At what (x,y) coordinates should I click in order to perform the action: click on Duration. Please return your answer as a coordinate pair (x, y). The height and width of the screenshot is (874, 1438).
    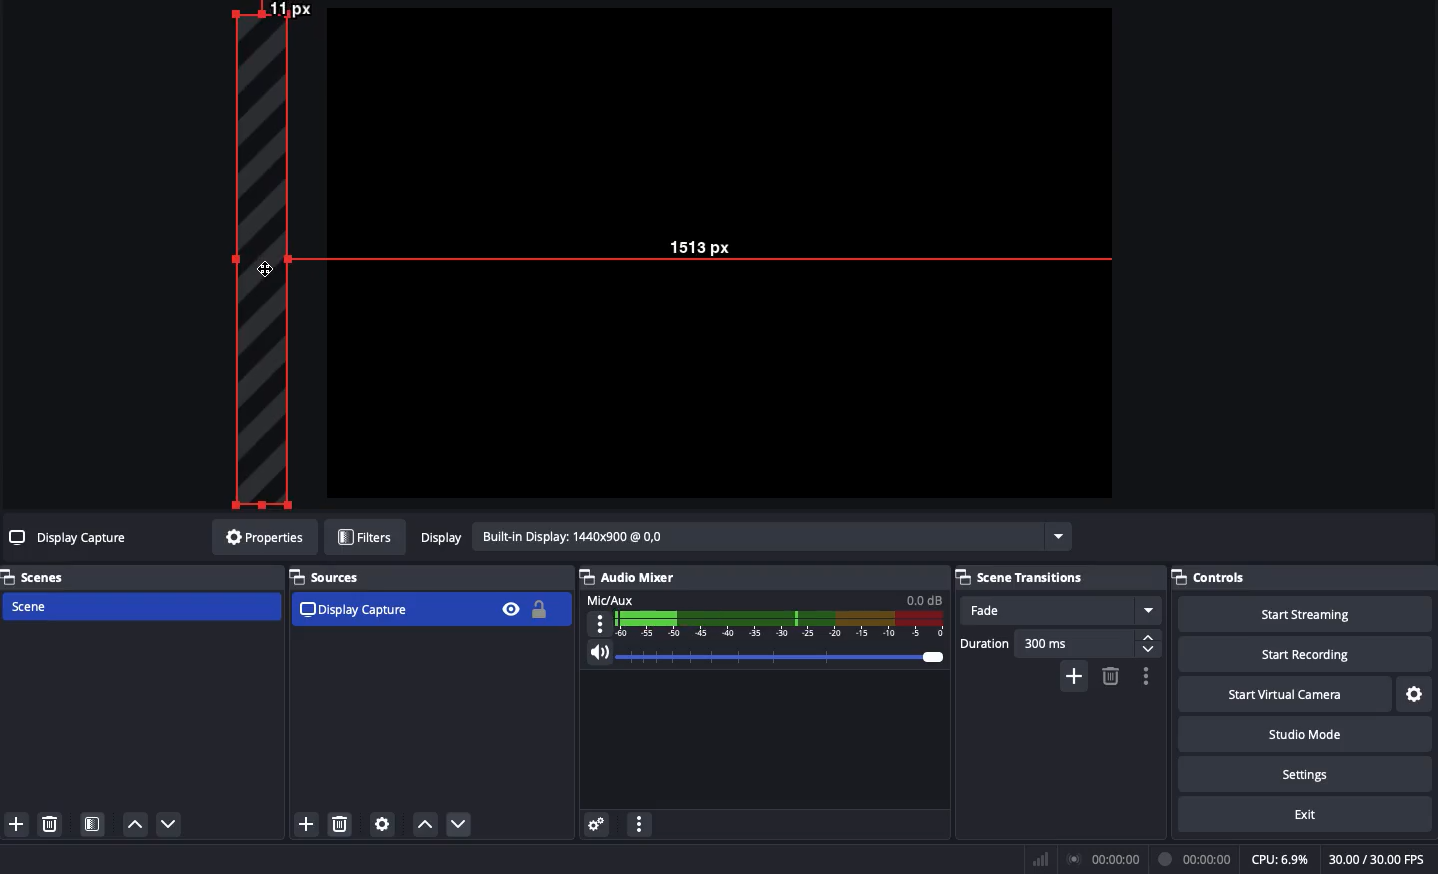
    Looking at the image, I should click on (1060, 646).